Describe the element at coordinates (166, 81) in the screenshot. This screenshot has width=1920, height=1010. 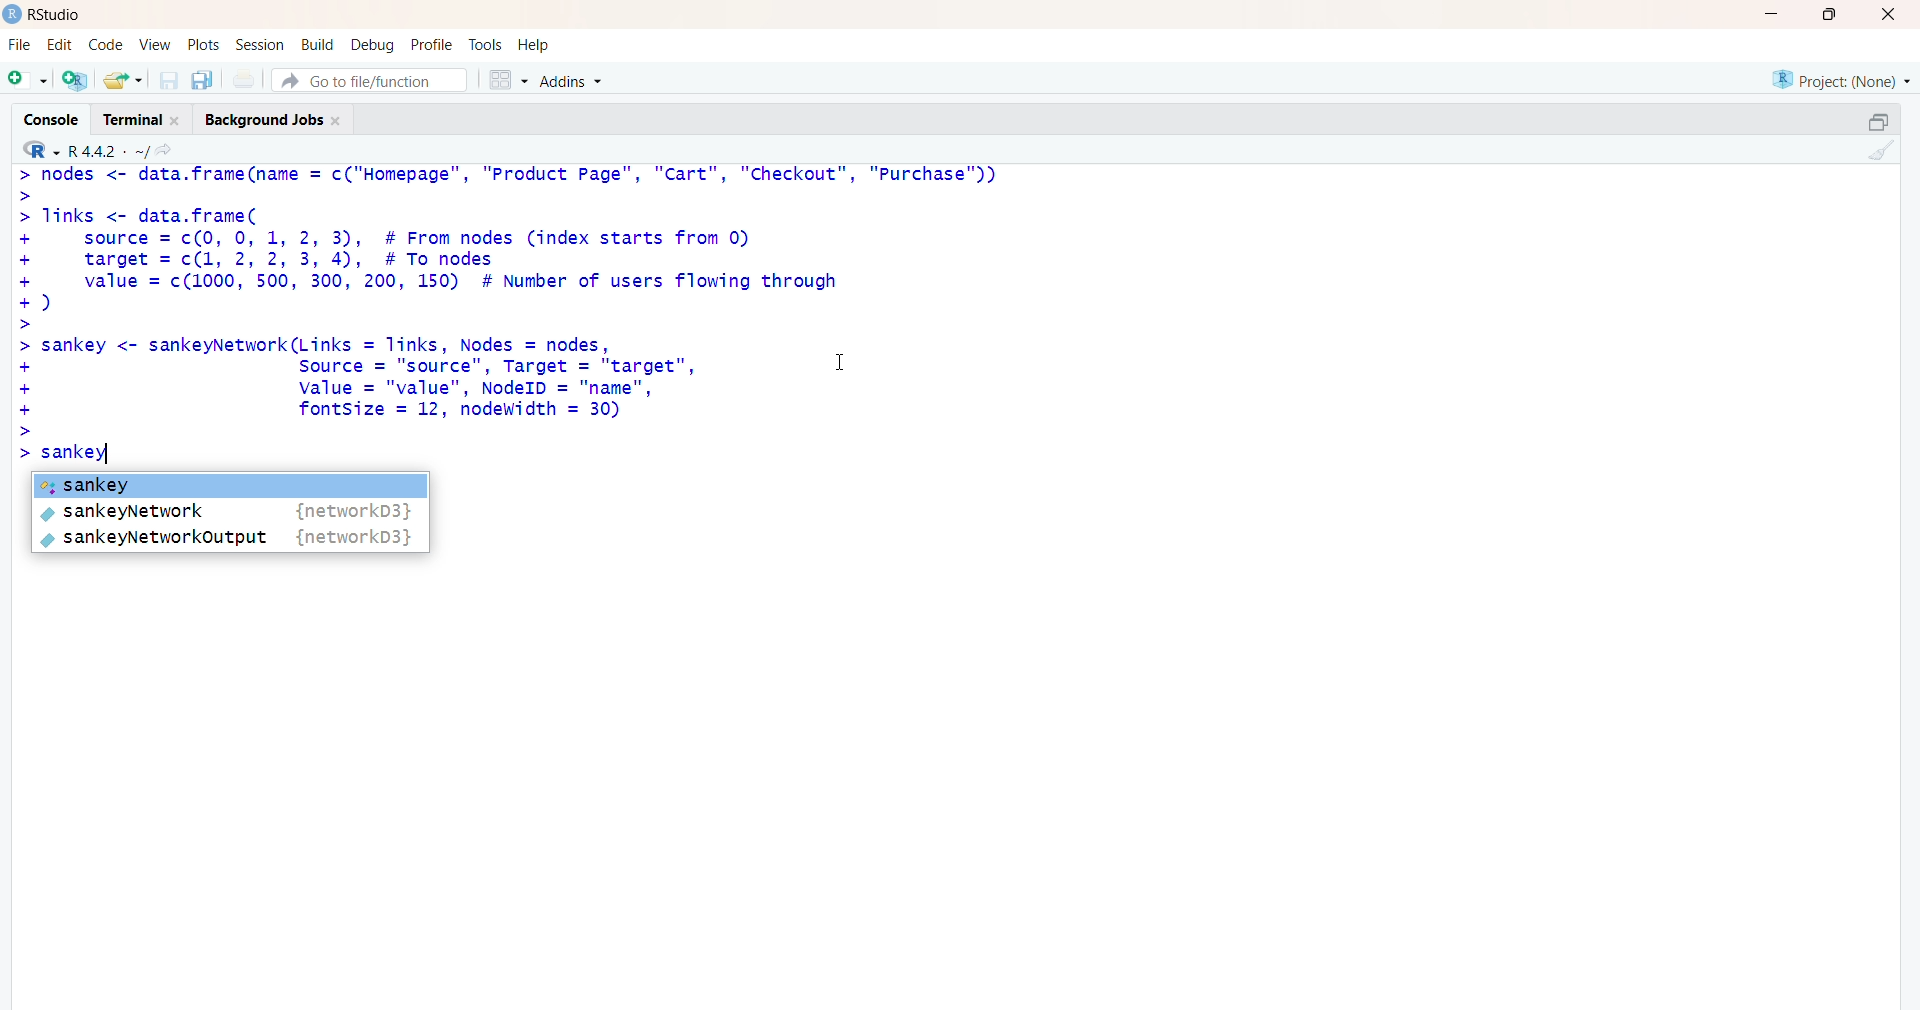
I see `save` at that location.